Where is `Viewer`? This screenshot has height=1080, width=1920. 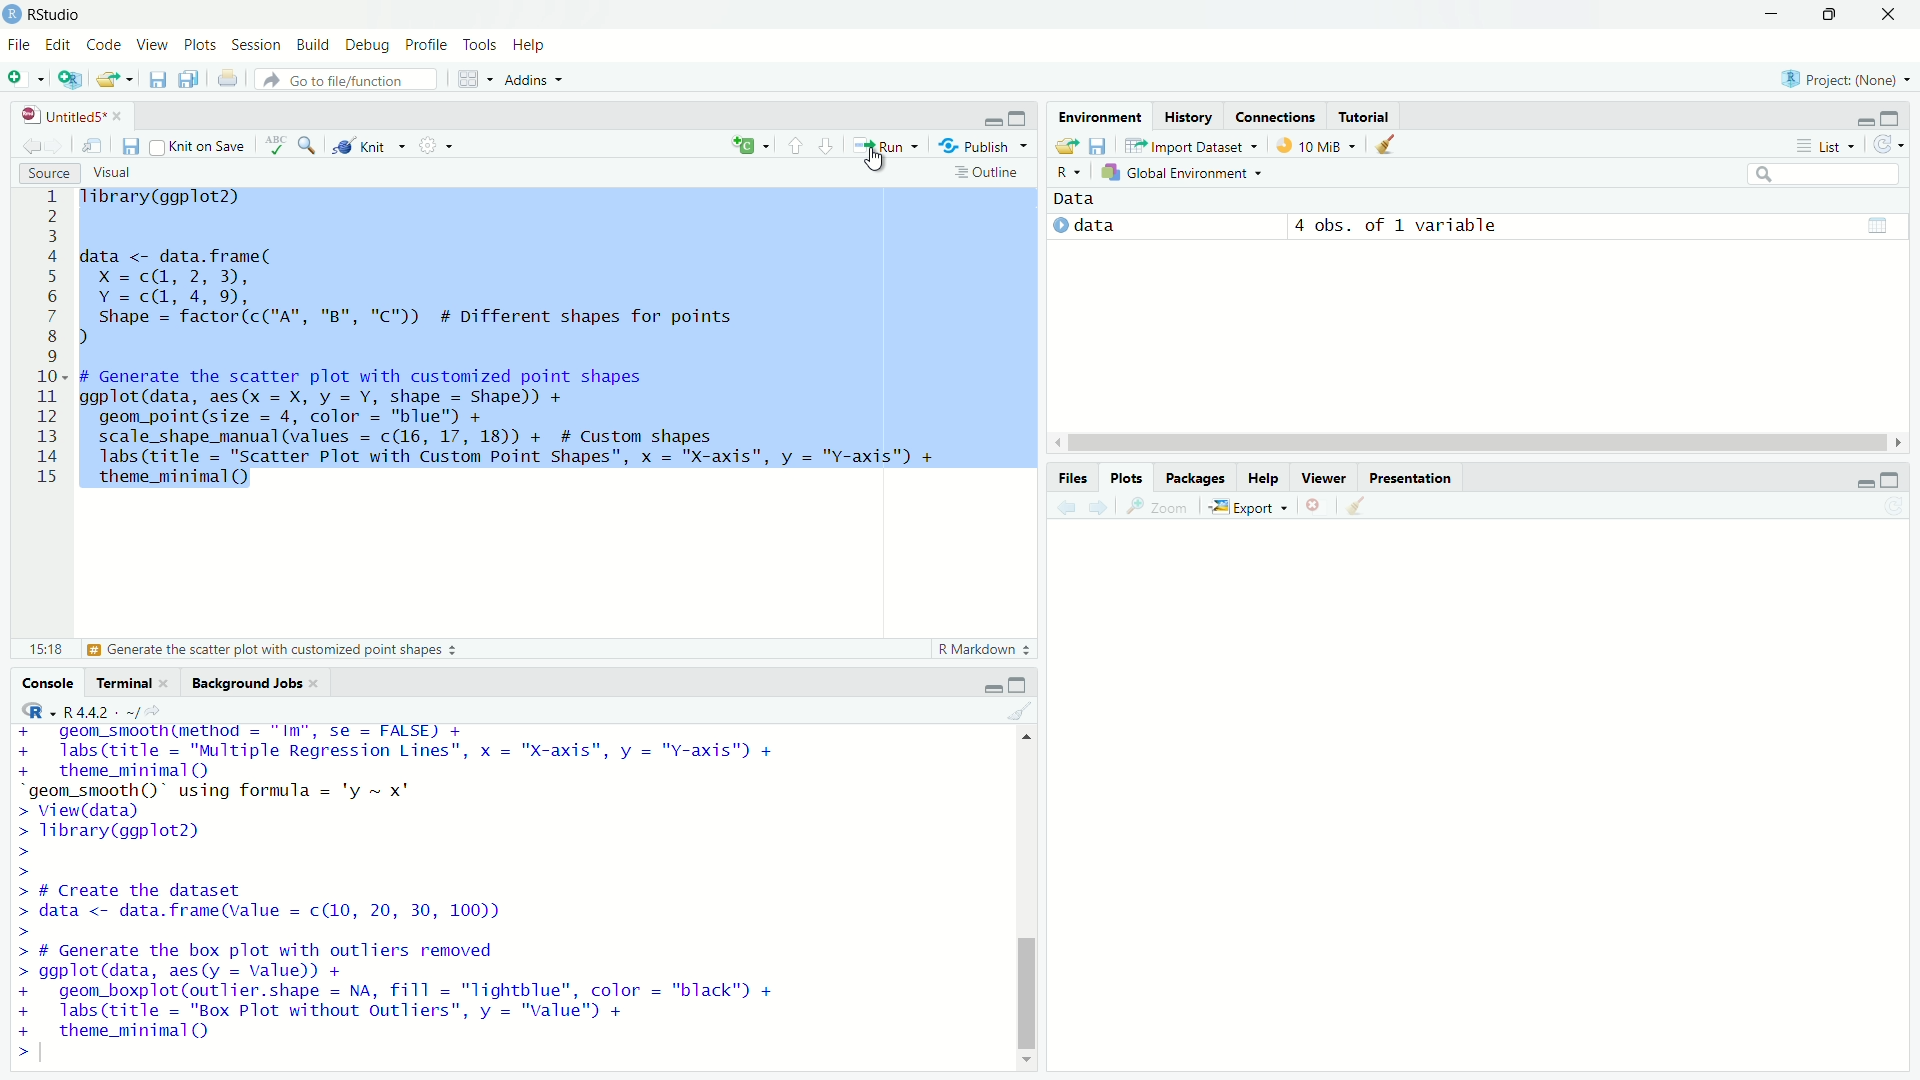 Viewer is located at coordinates (1324, 477).